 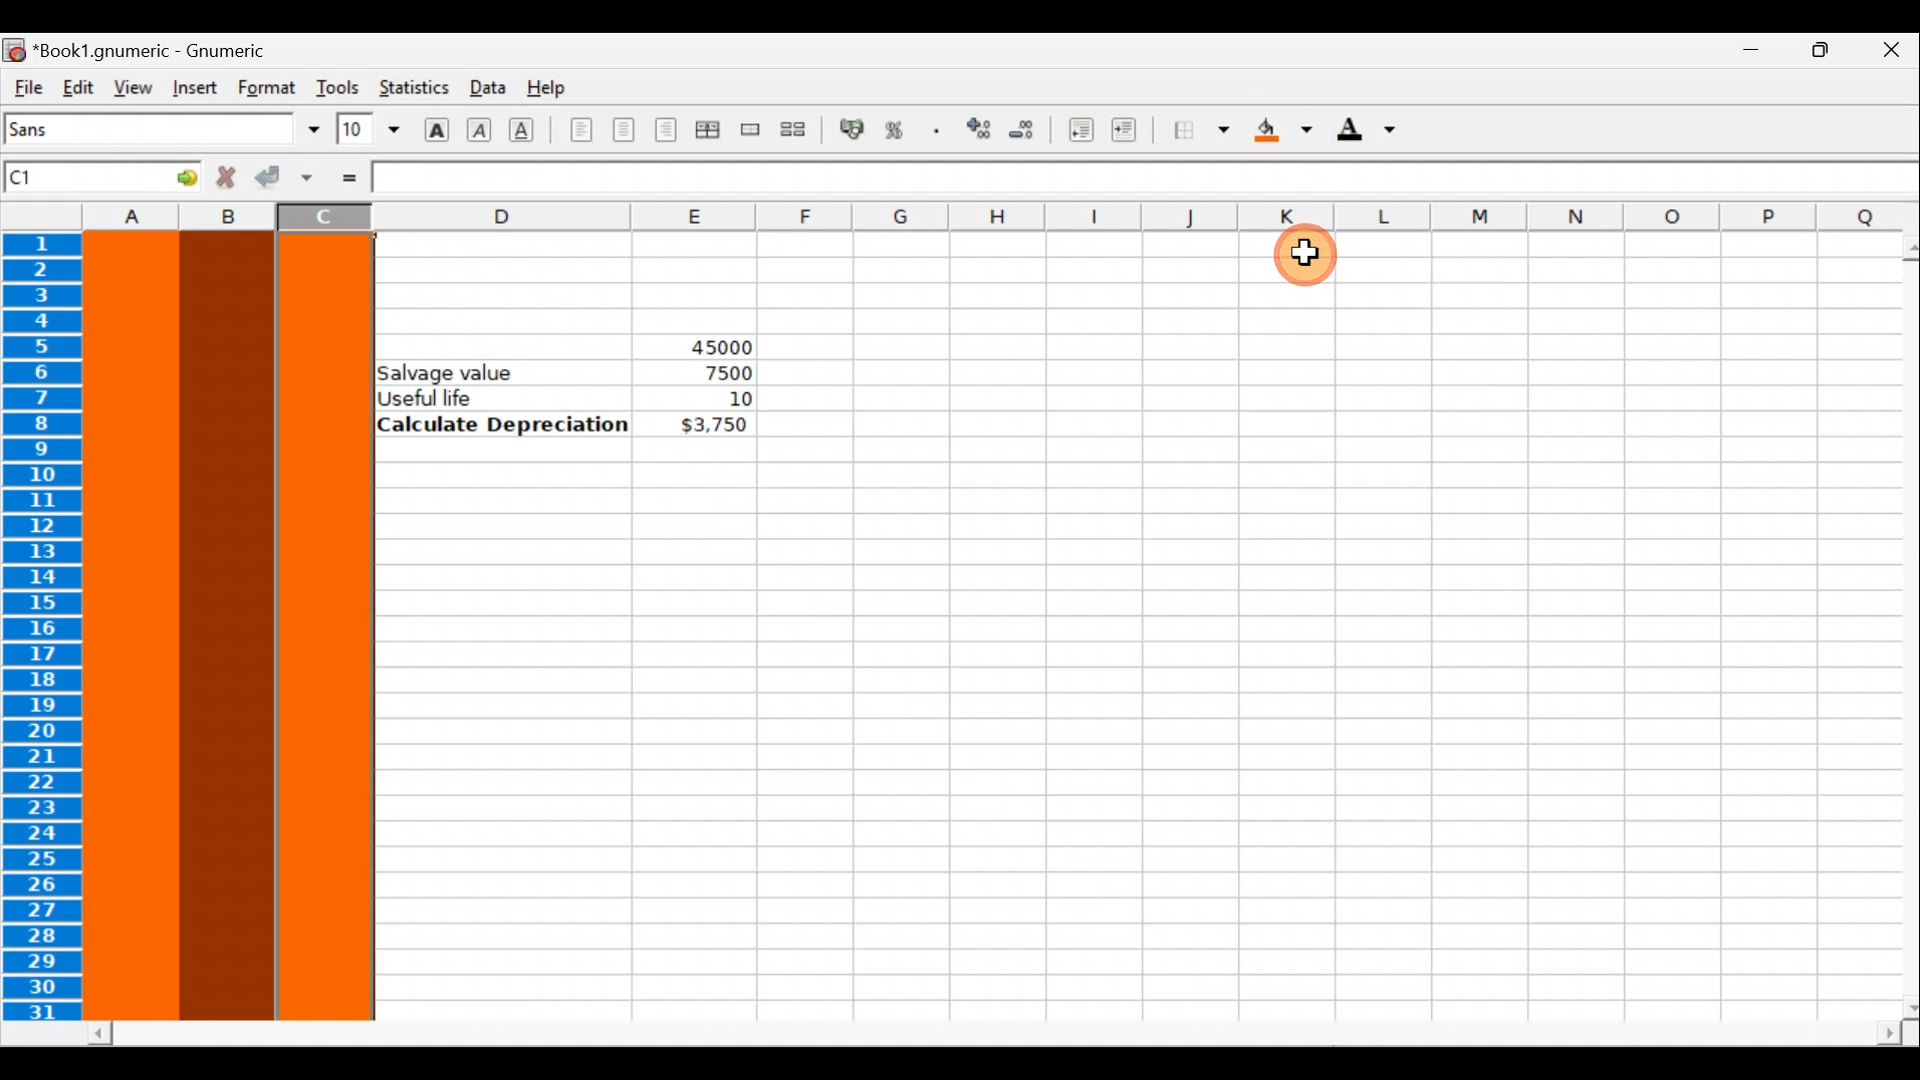 I want to click on Scroll bar, so click(x=996, y=1034).